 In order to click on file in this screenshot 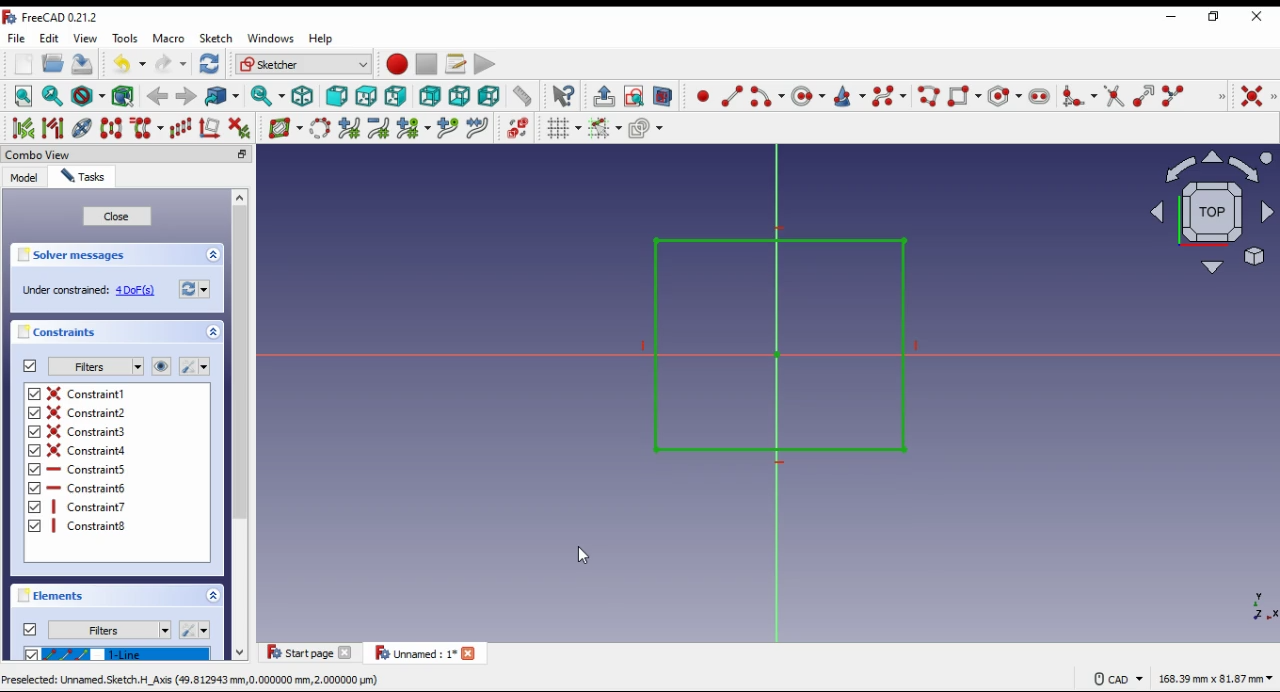, I will do `click(18, 38)`.